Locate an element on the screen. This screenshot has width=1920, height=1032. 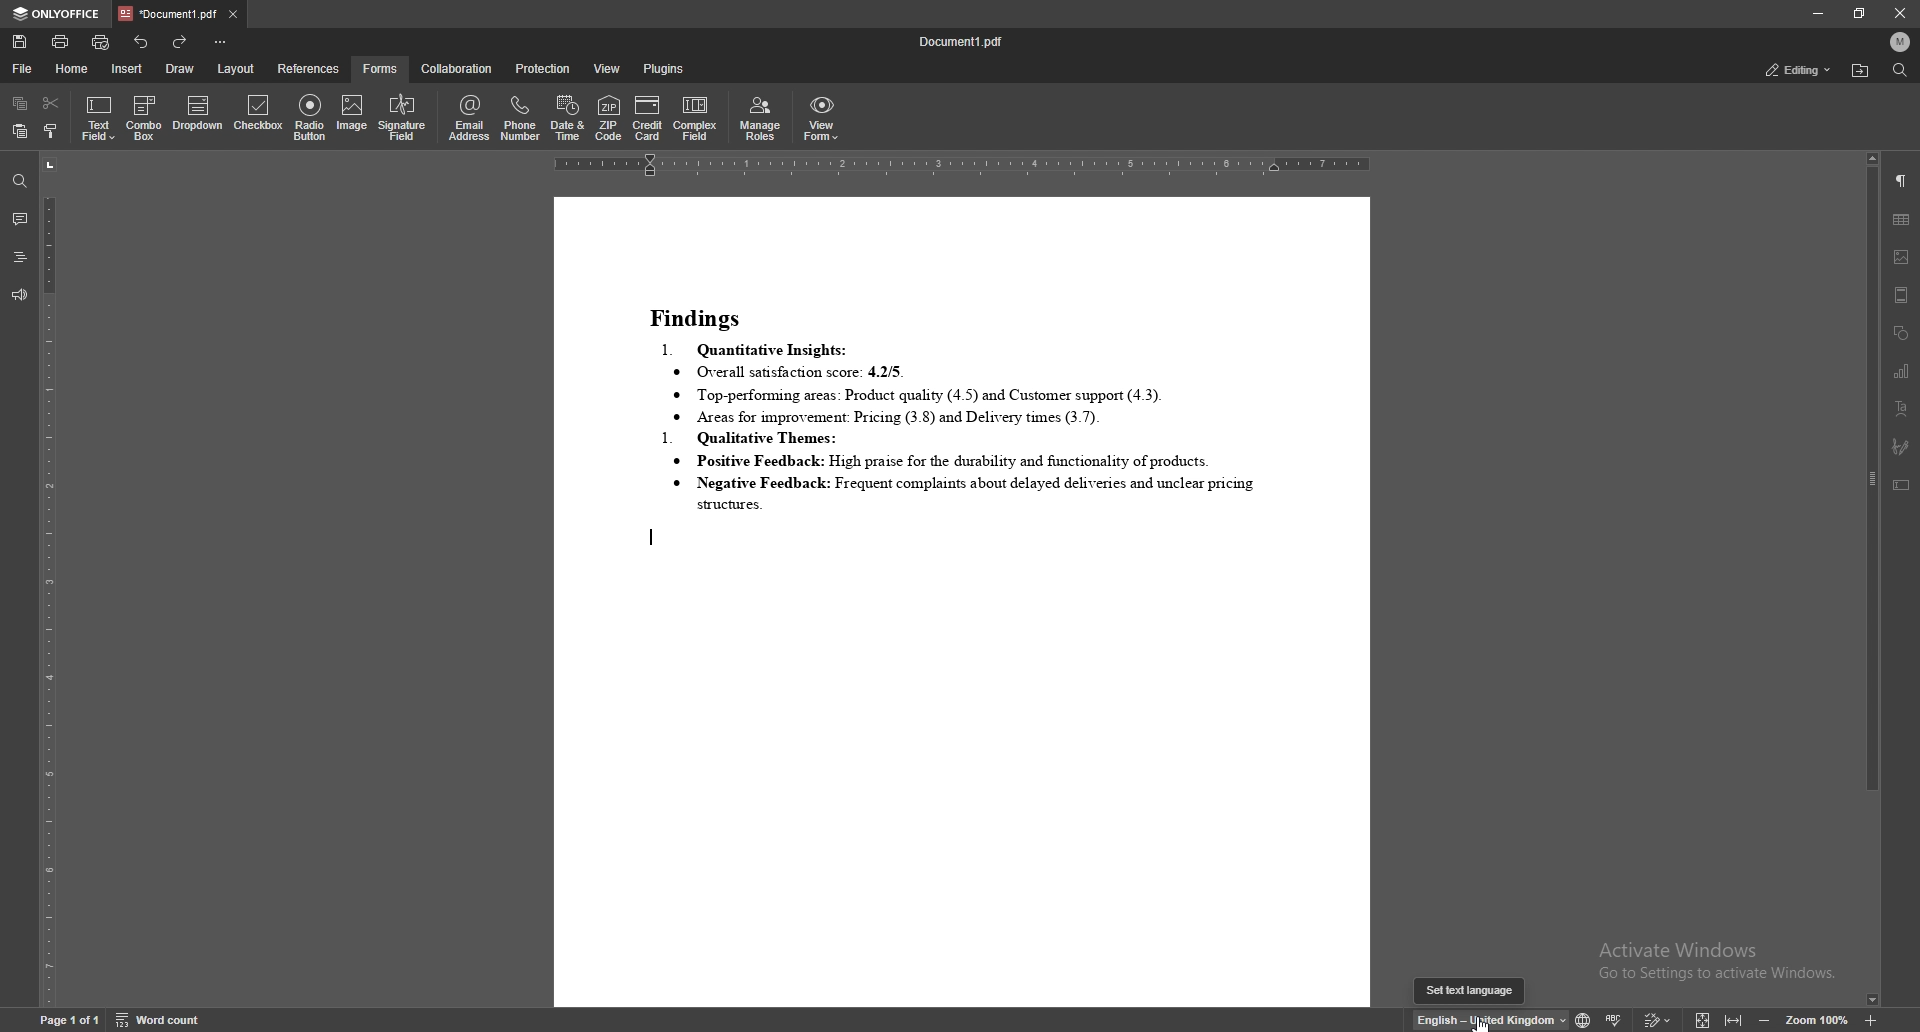
save is located at coordinates (20, 42).